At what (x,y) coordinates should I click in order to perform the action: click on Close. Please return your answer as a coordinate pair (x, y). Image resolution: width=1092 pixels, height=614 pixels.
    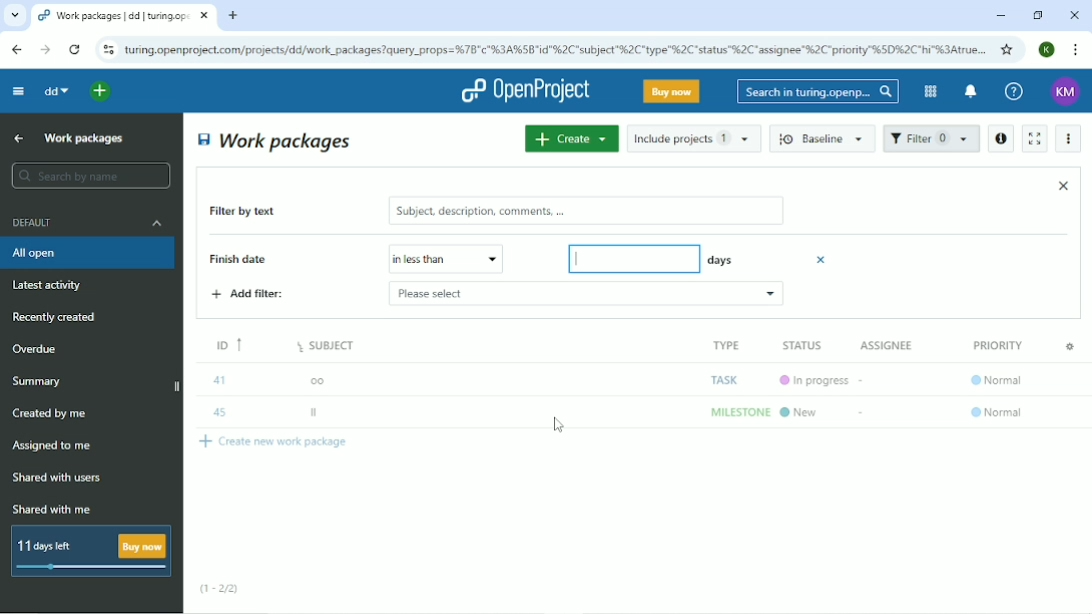
    Looking at the image, I should click on (1074, 15).